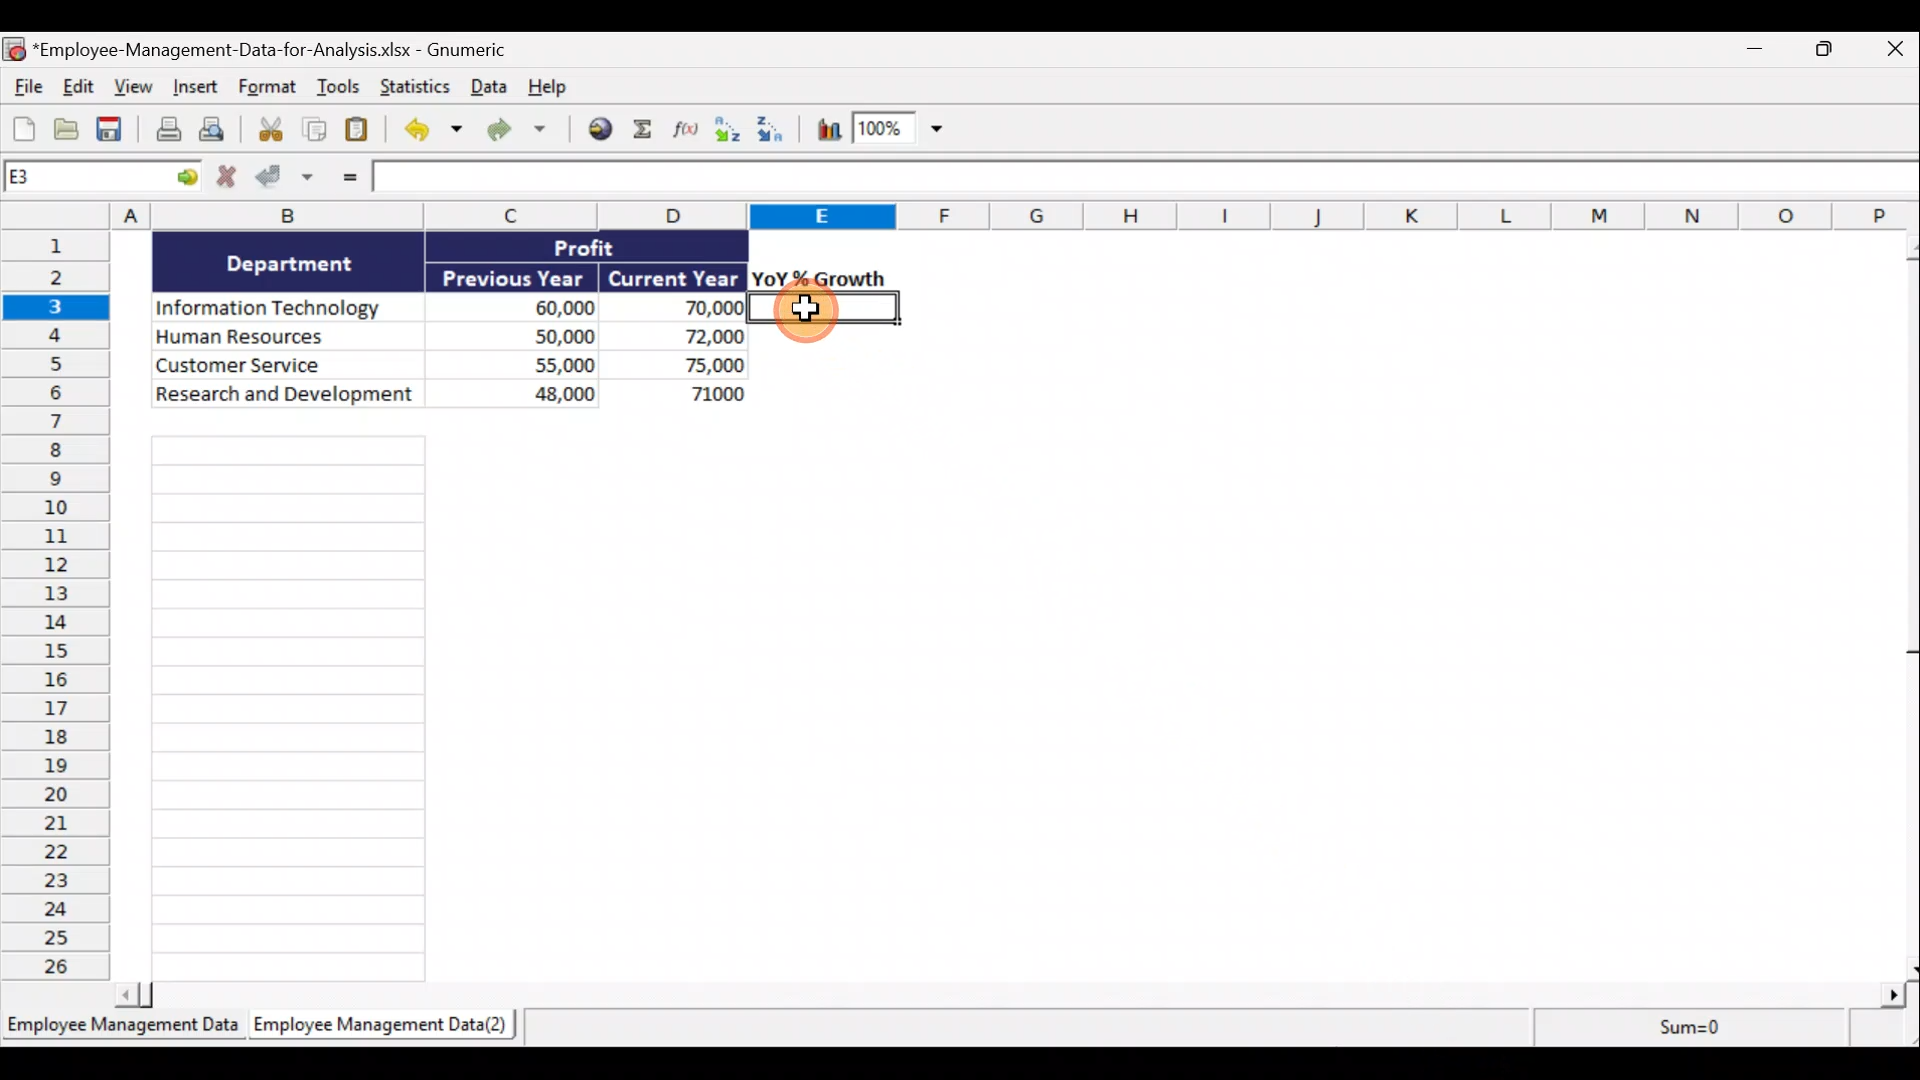  What do you see at coordinates (1908, 606) in the screenshot?
I see `Scroll bar` at bounding box center [1908, 606].